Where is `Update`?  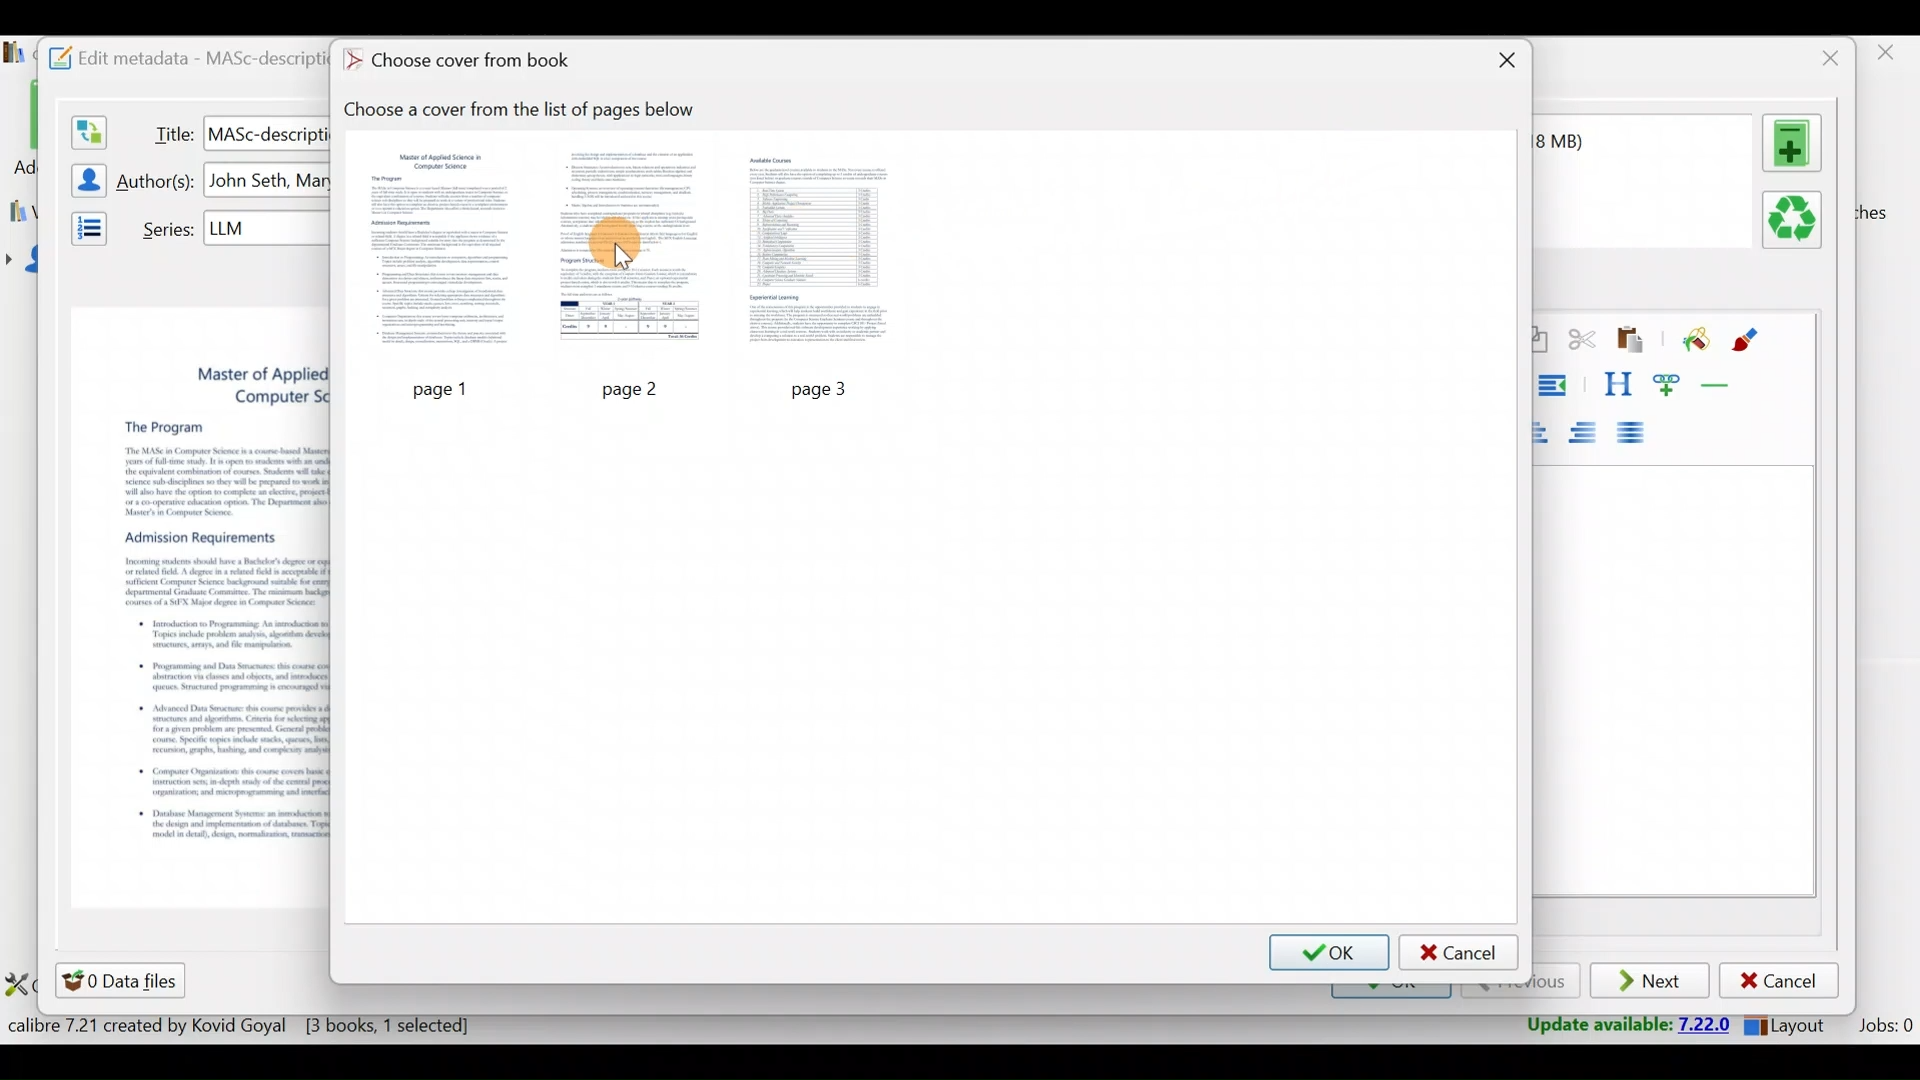 Update is located at coordinates (1622, 1026).